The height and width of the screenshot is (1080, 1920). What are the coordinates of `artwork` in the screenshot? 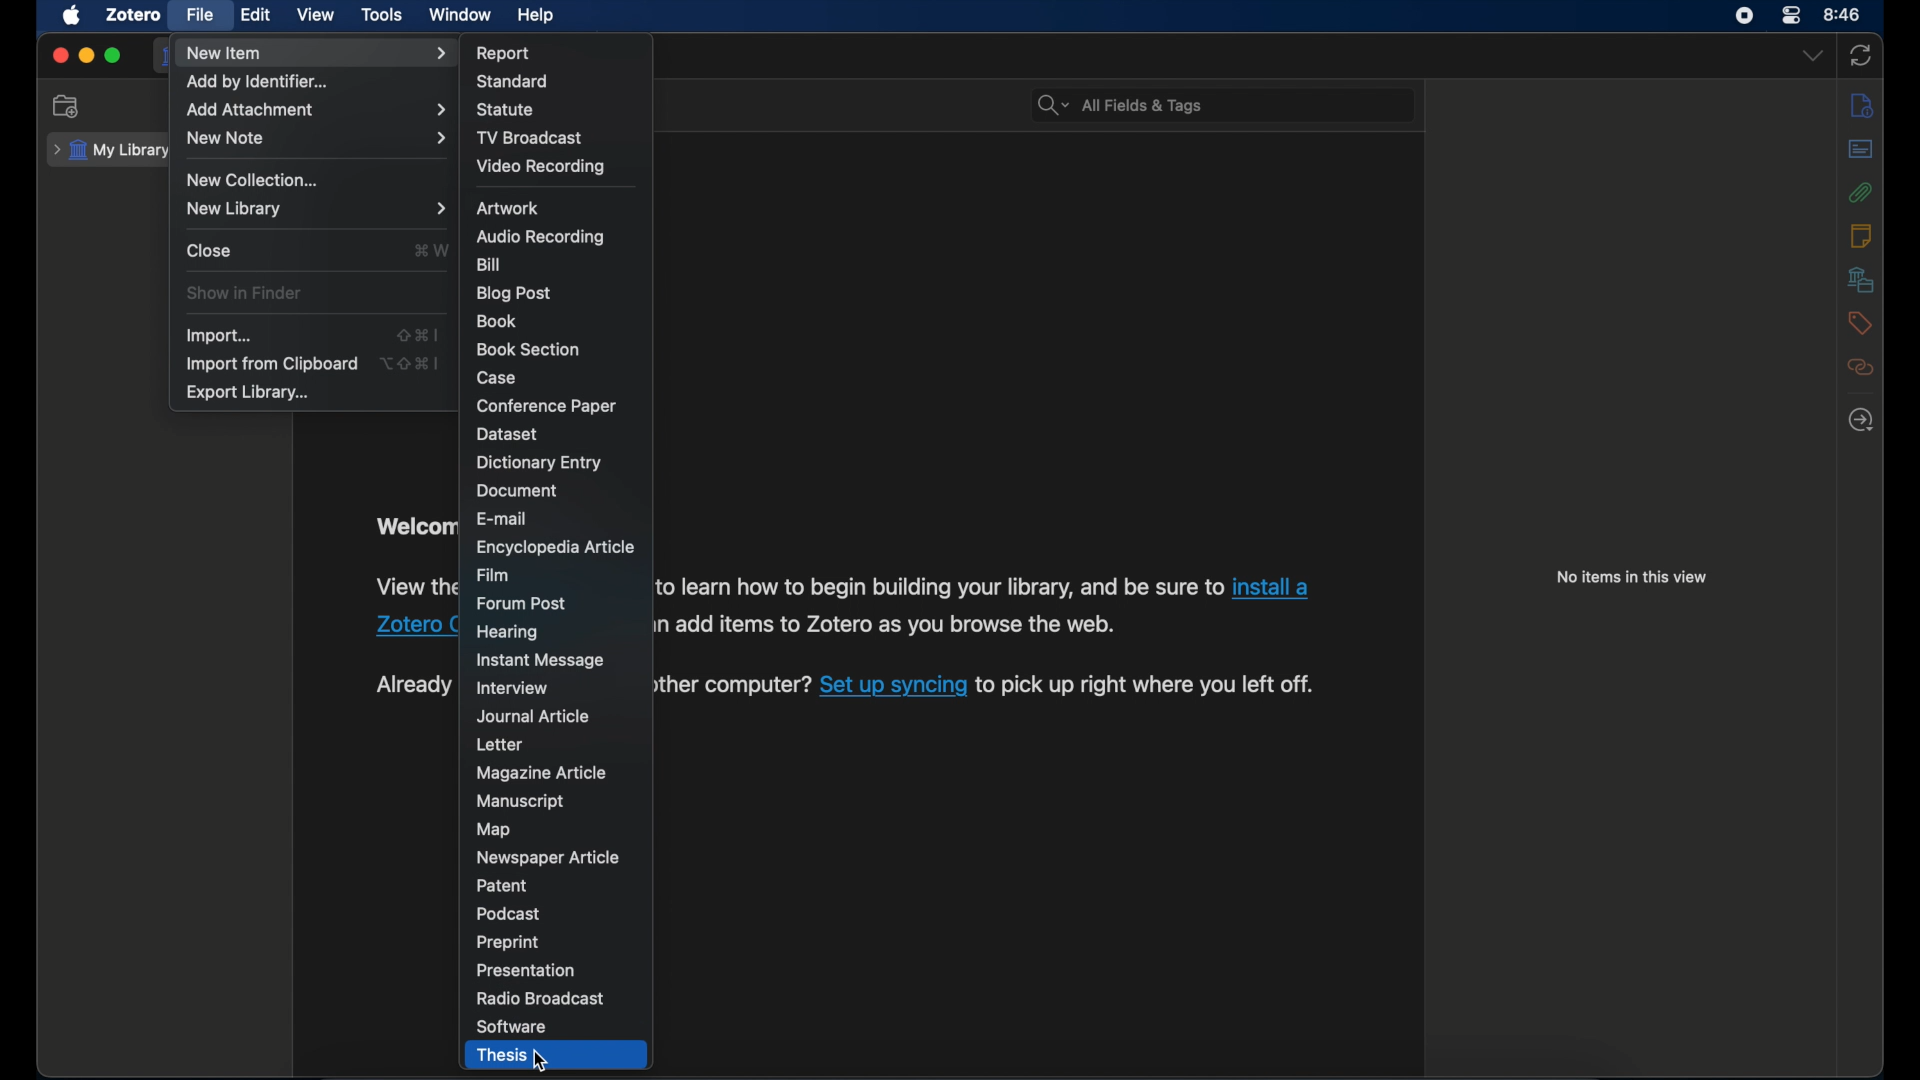 It's located at (509, 208).